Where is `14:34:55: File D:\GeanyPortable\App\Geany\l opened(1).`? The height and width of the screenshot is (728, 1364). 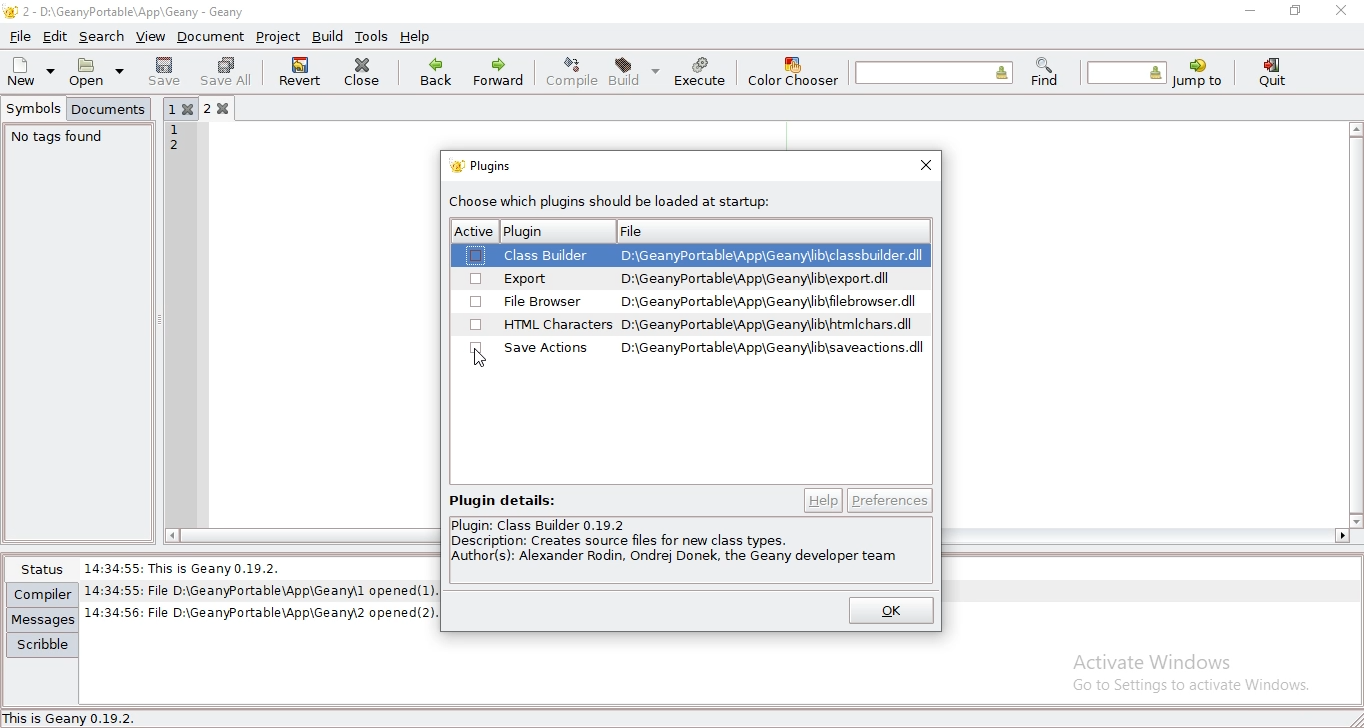 14:34:55: File D:\GeanyPortable\App\Geany\l opened(1). is located at coordinates (264, 588).